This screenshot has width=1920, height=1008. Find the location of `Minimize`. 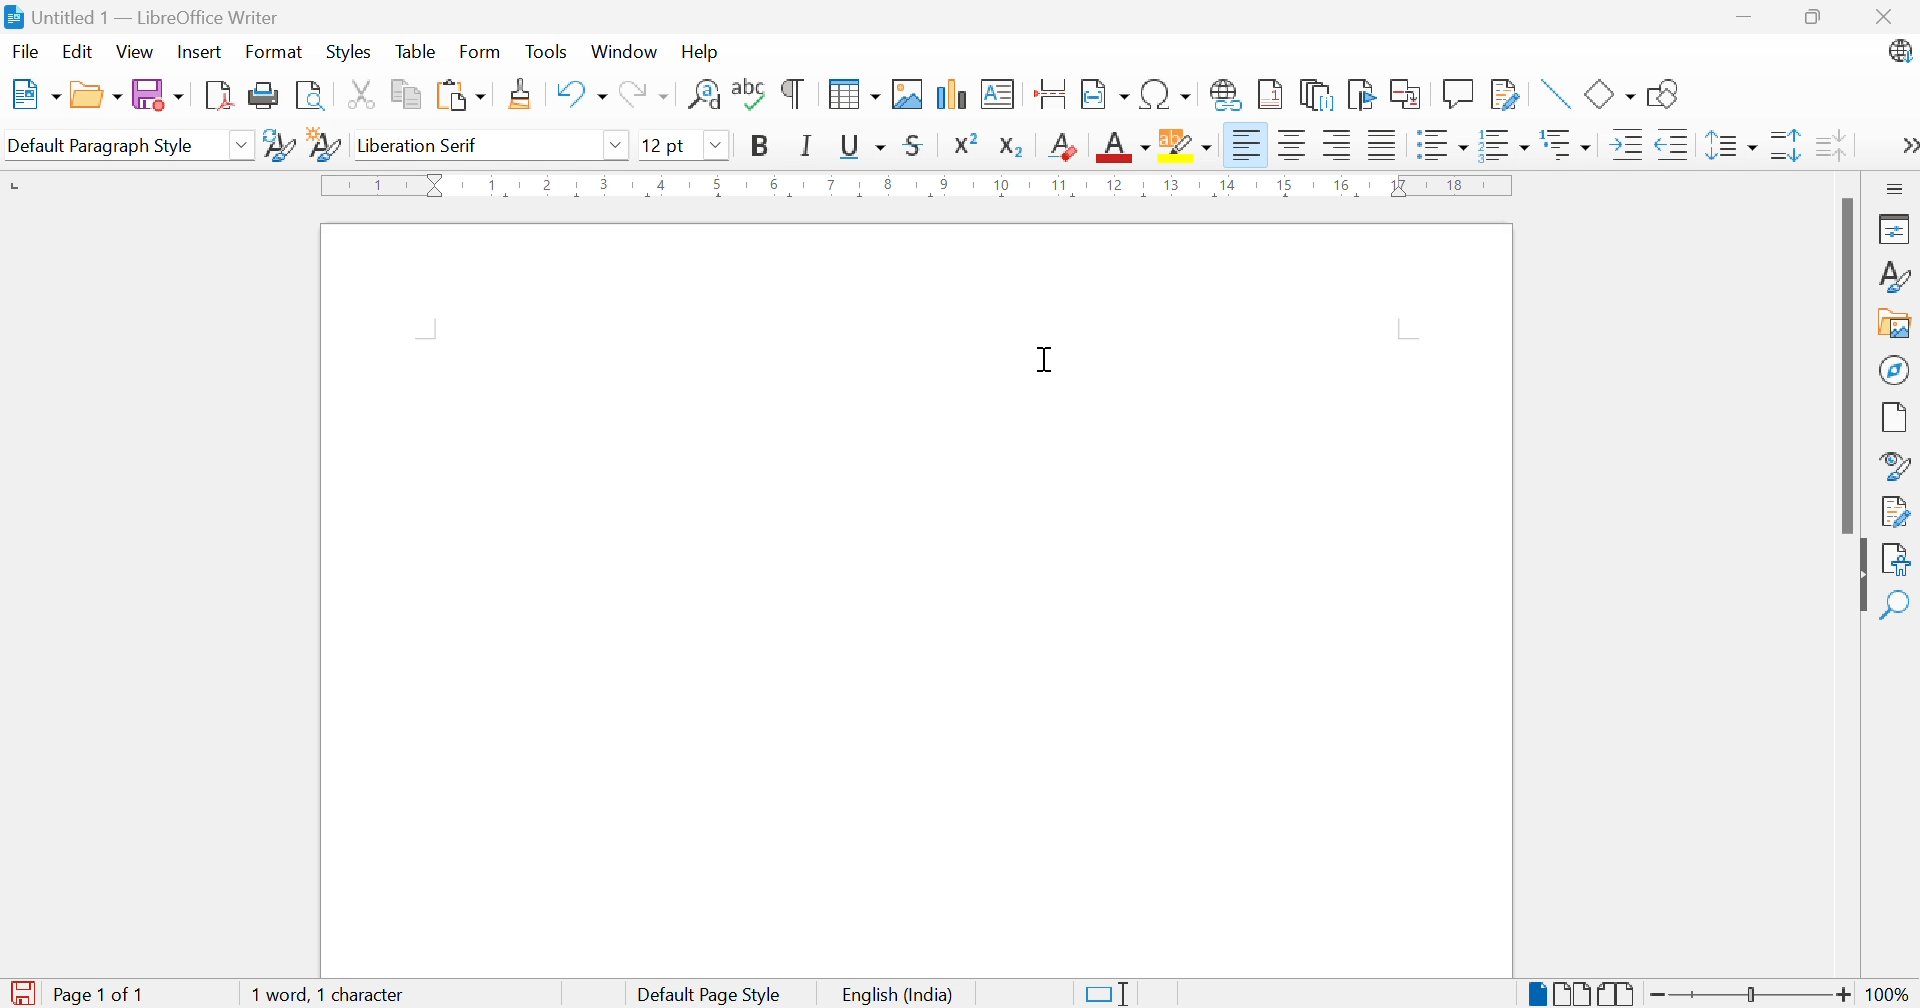

Minimize is located at coordinates (1742, 13).